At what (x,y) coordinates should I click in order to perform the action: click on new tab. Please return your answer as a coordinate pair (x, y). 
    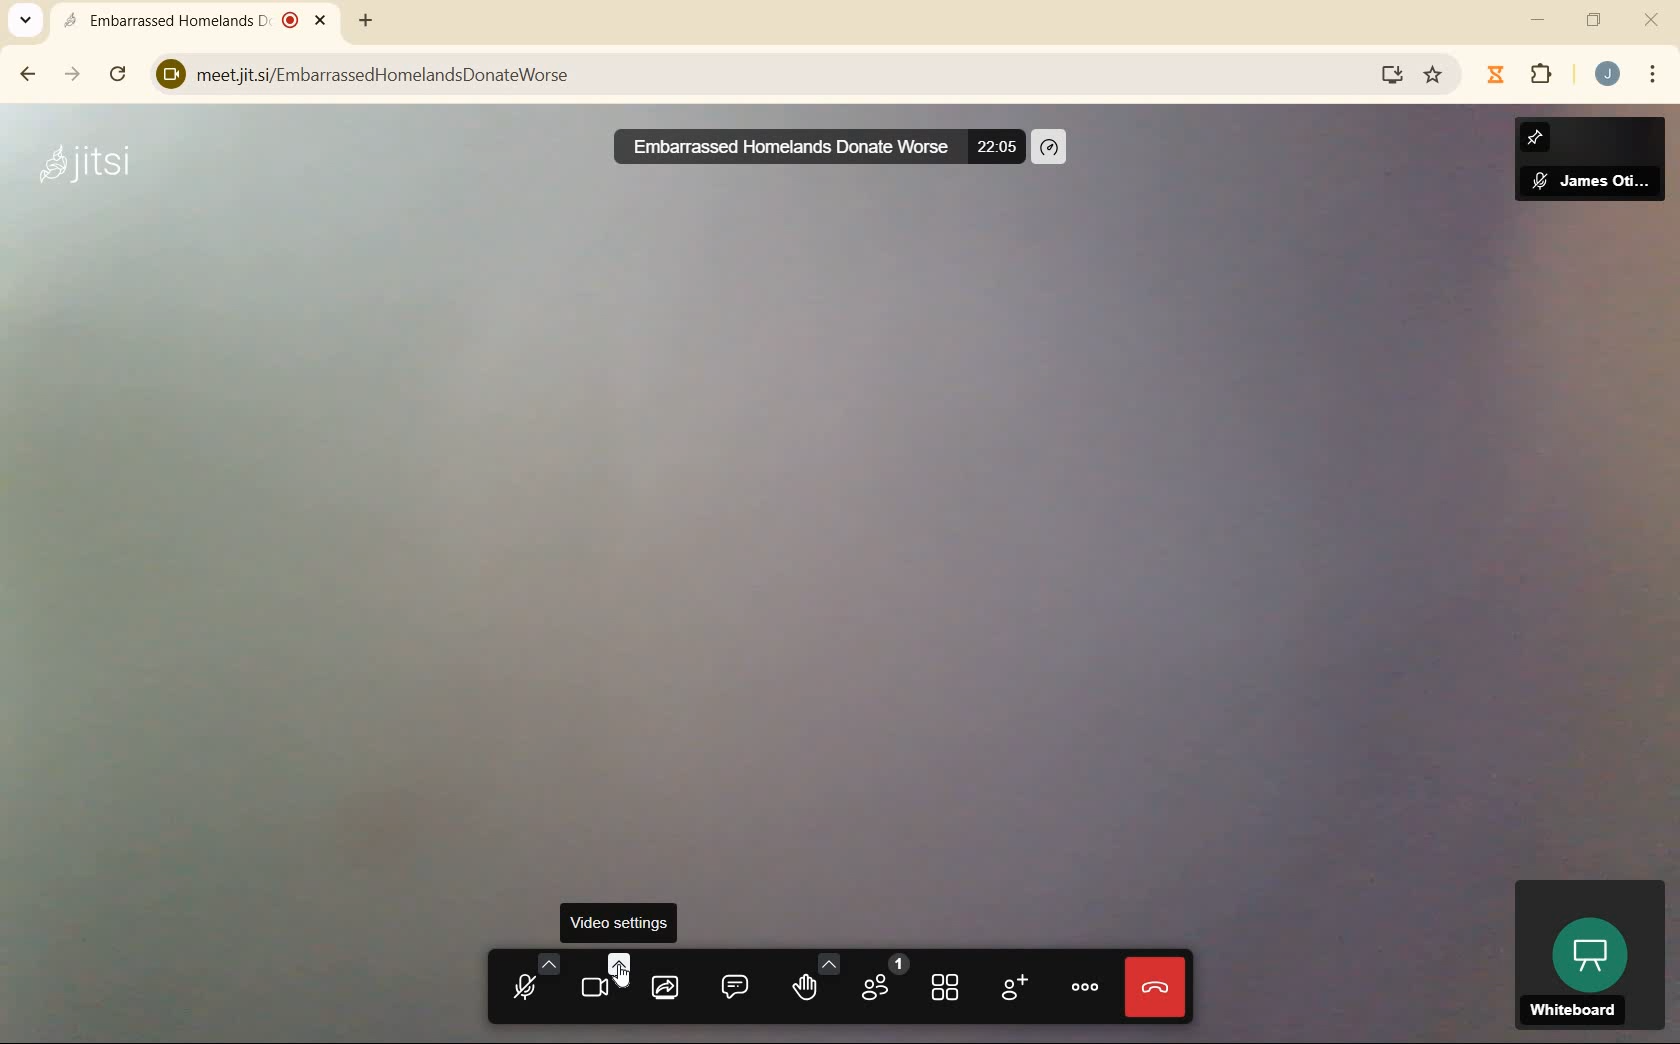
    Looking at the image, I should click on (367, 19).